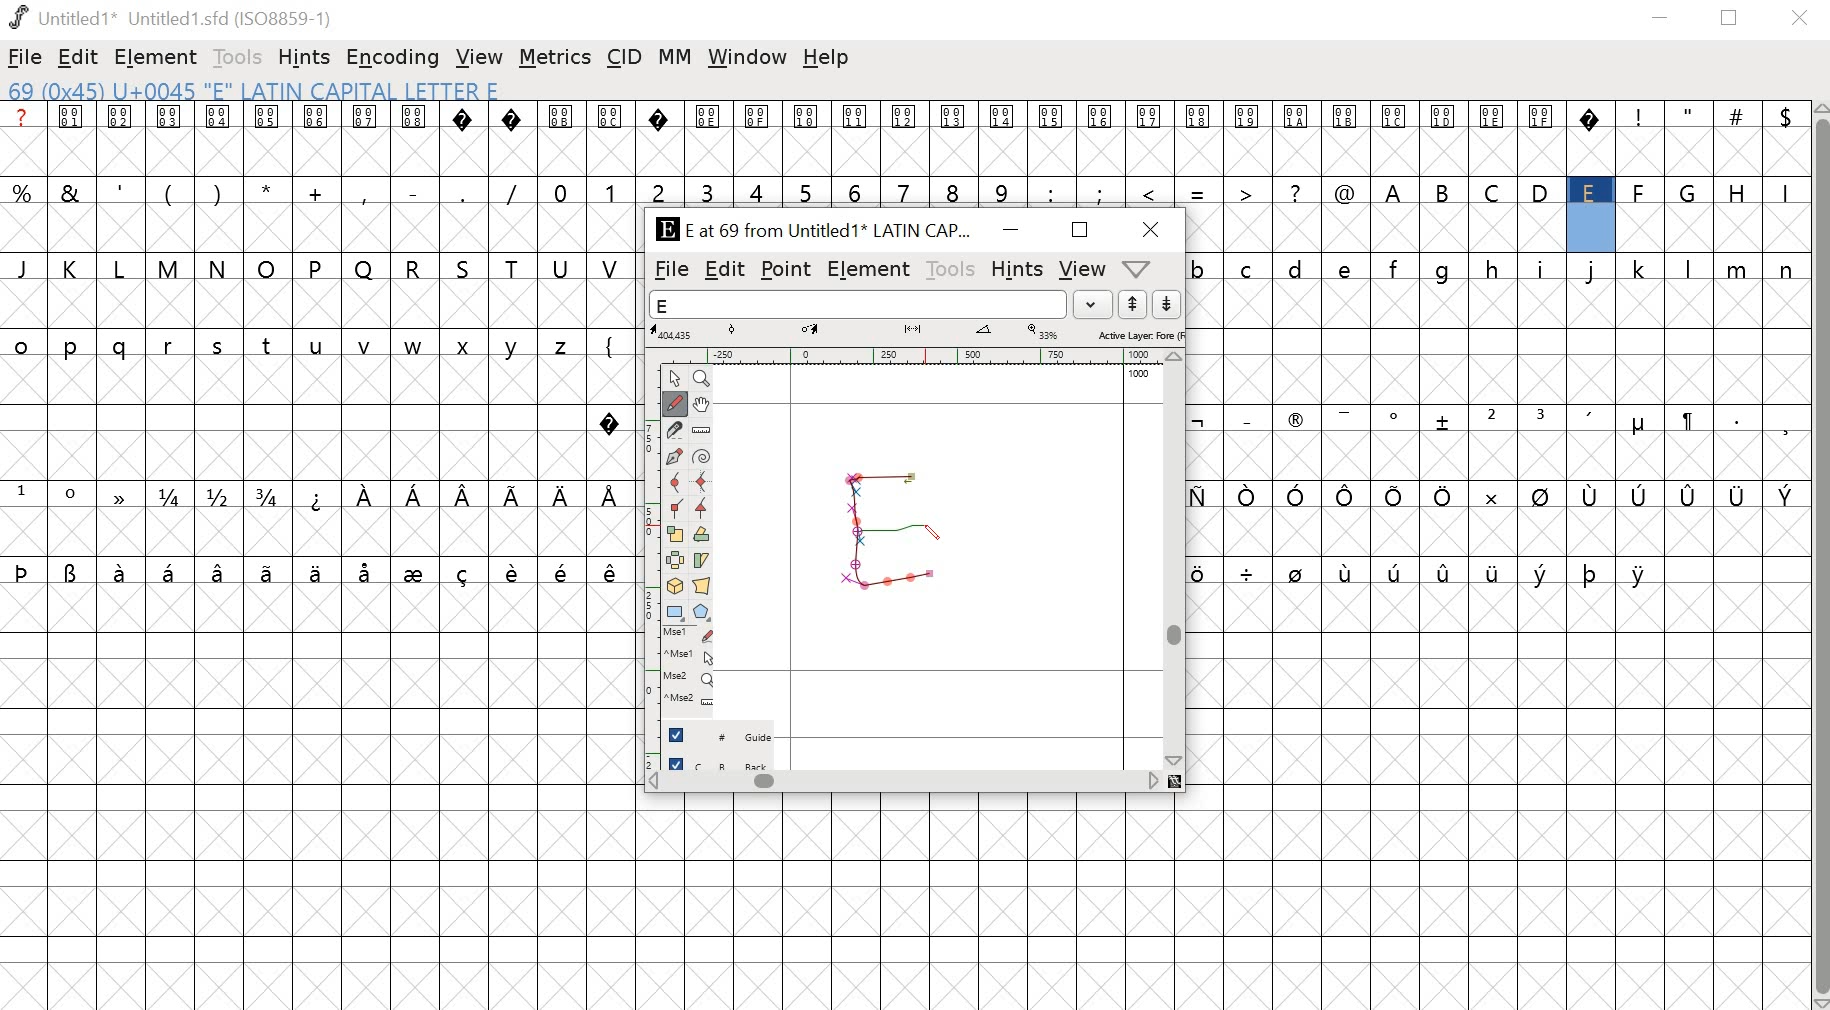  I want to click on Mouse wheel button + Ctrl, so click(688, 700).